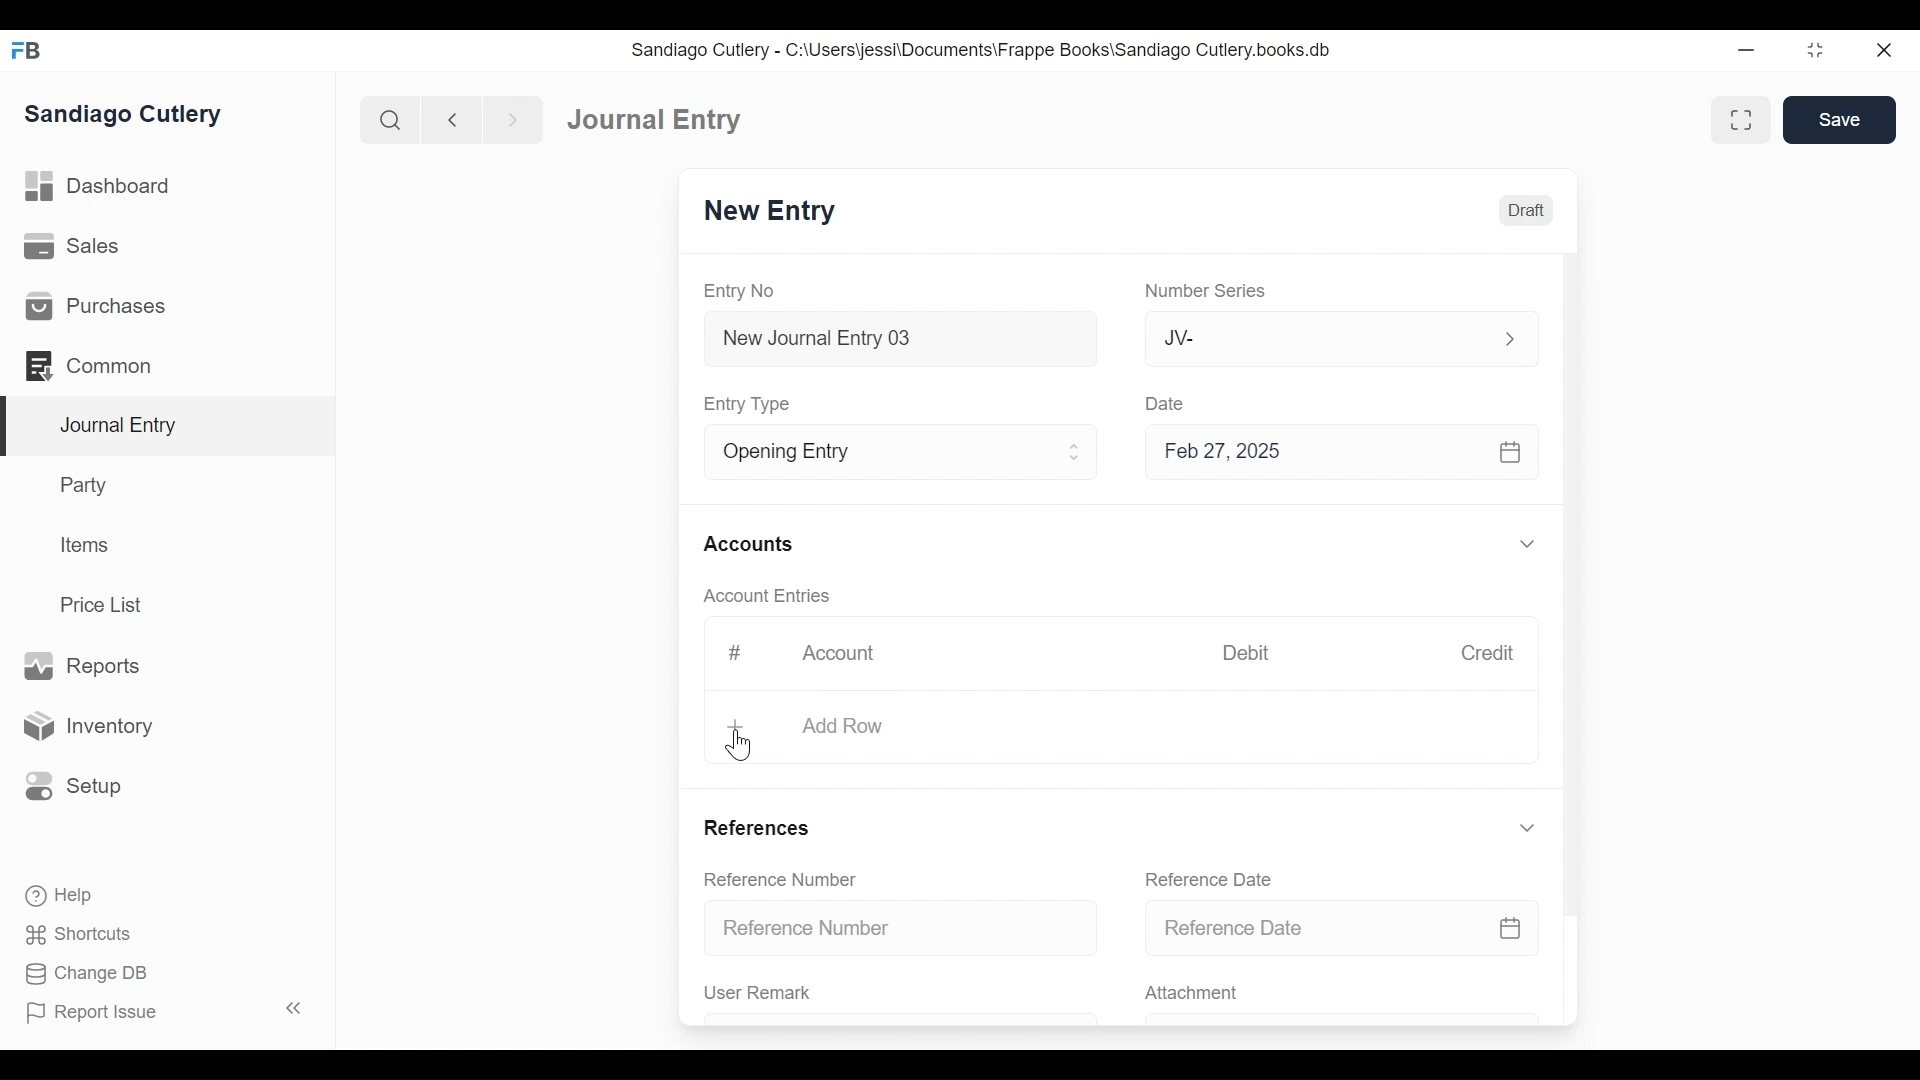  Describe the element at coordinates (896, 931) in the screenshot. I see `Reference Number` at that location.